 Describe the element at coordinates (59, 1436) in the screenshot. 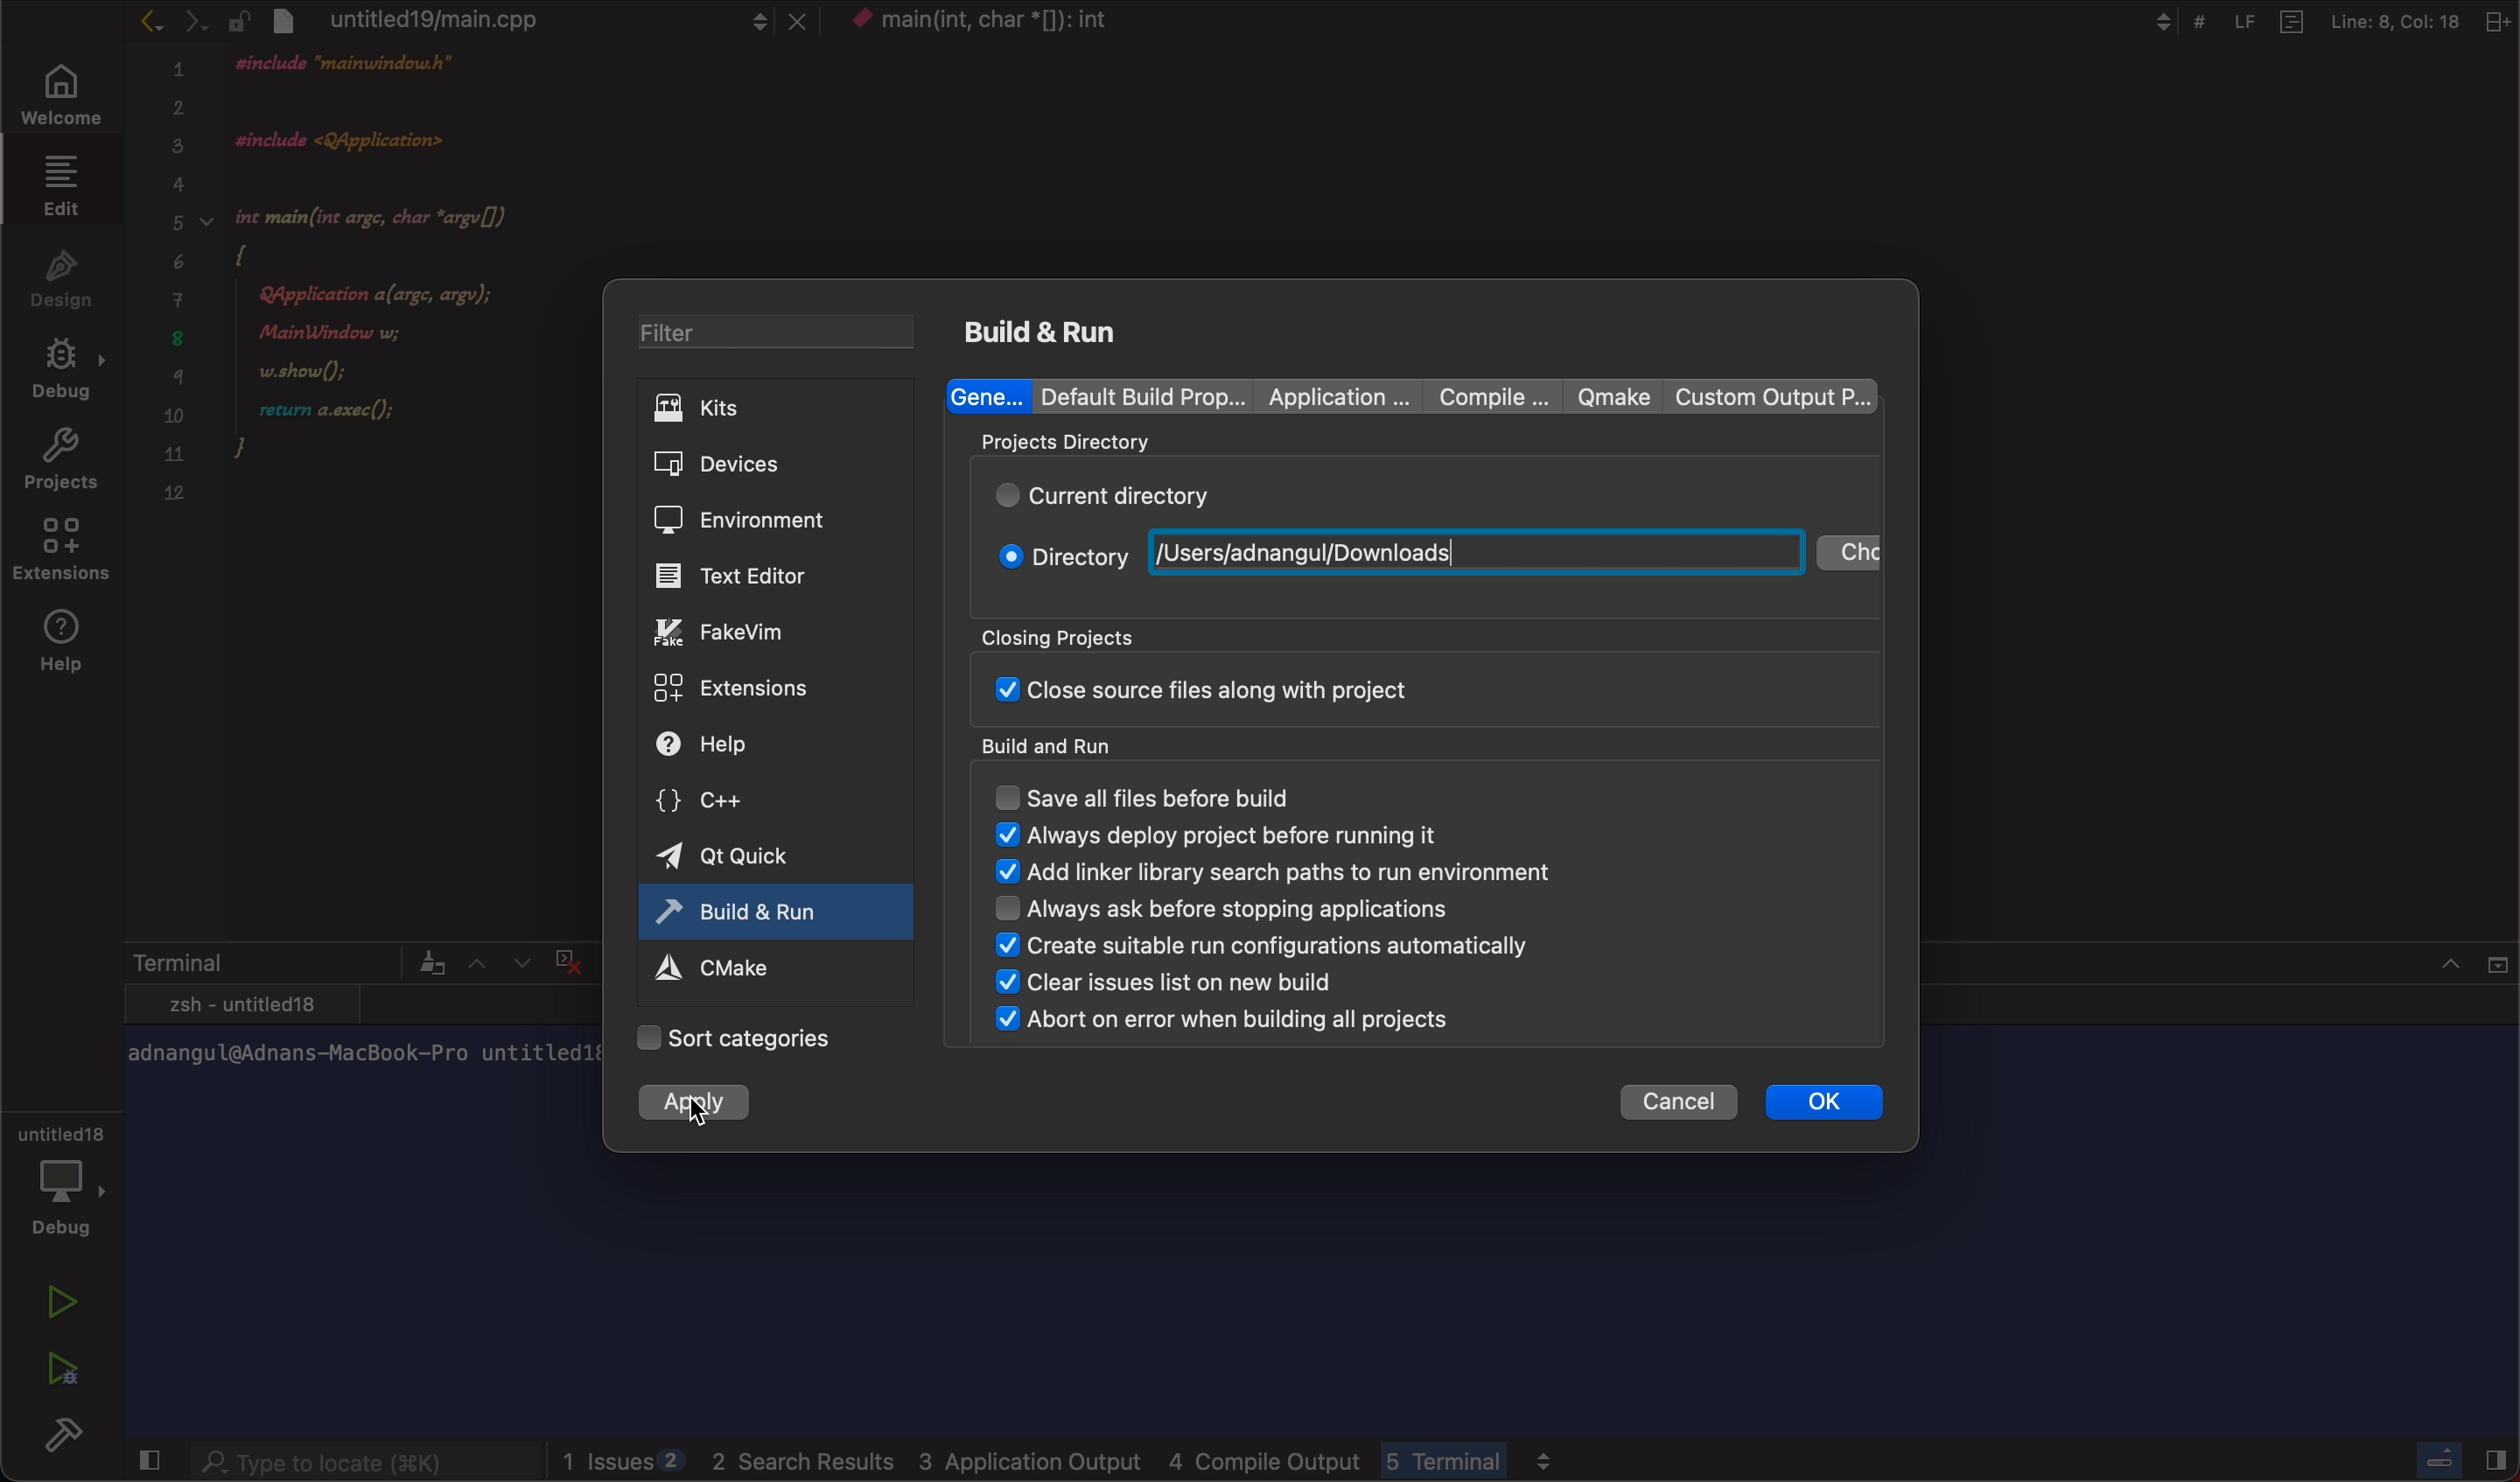

I see `build` at that location.